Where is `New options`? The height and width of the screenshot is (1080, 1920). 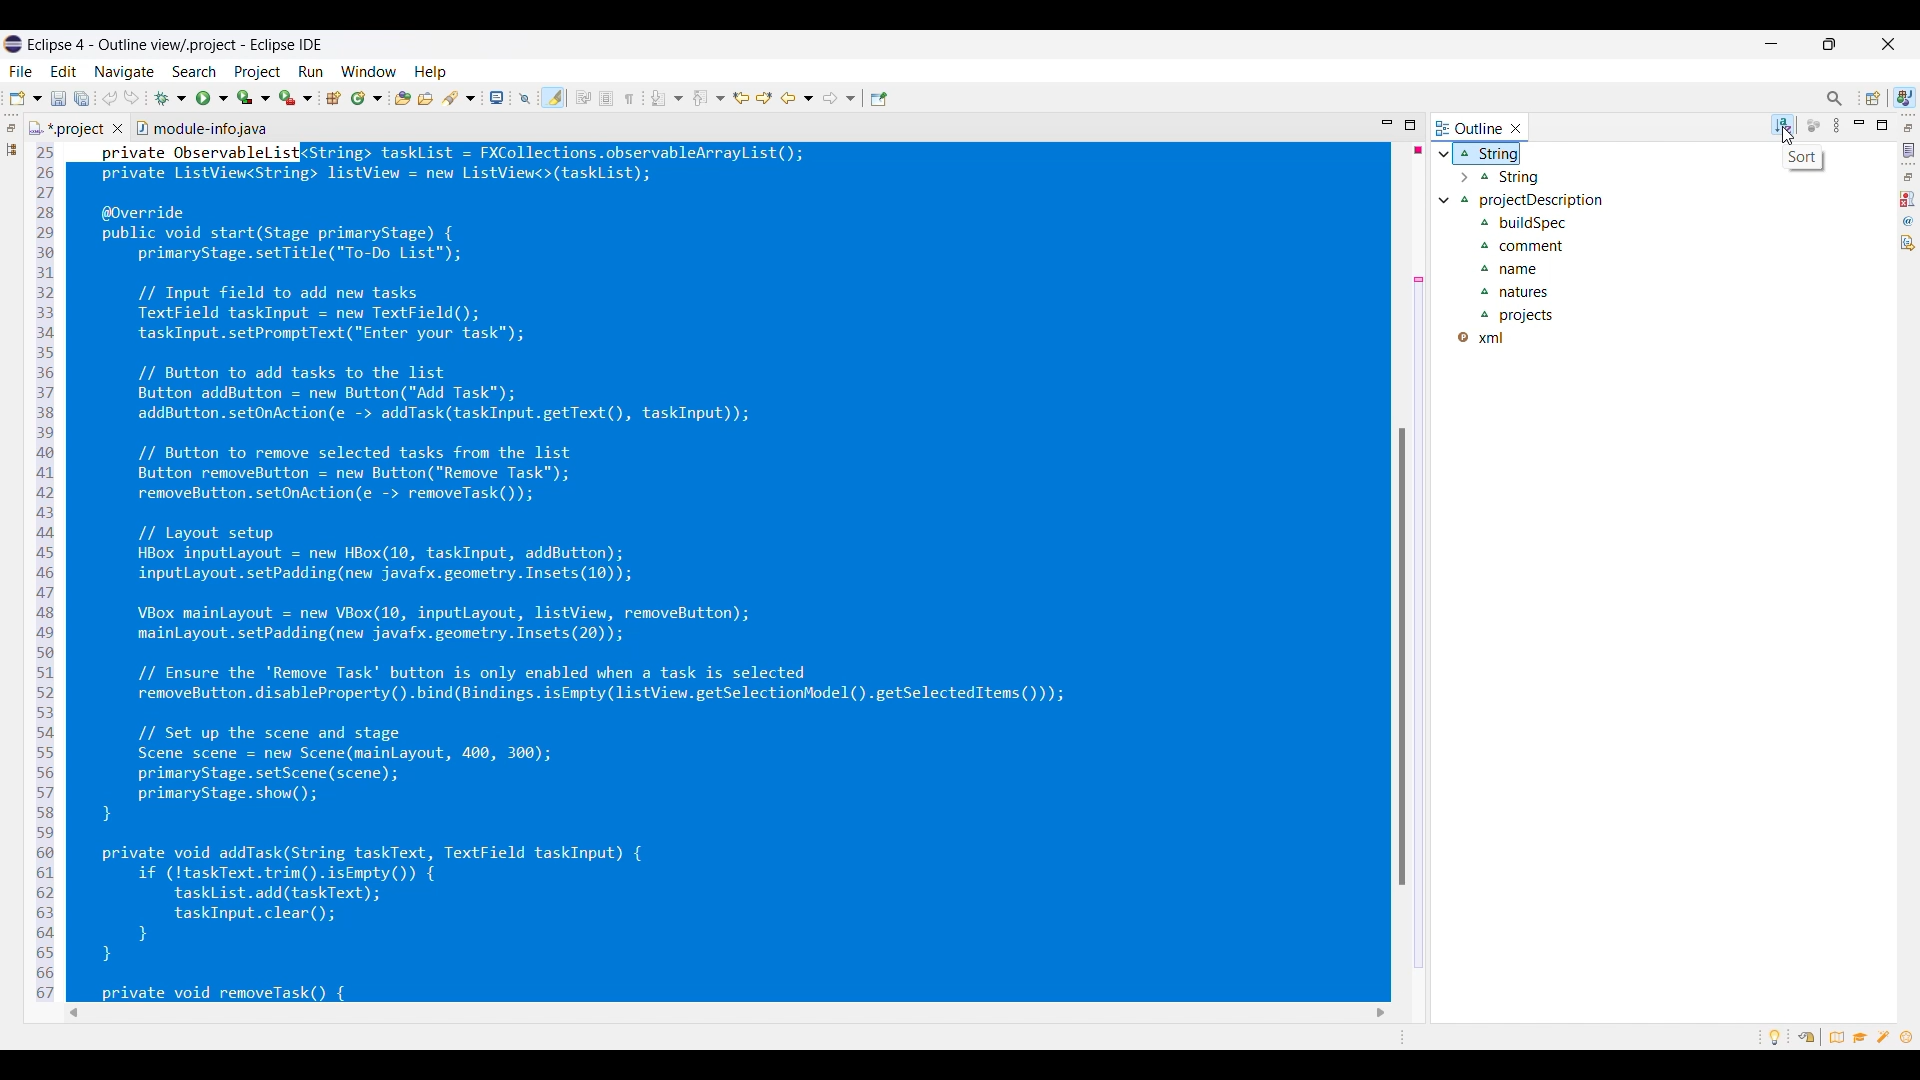
New options is located at coordinates (25, 98).